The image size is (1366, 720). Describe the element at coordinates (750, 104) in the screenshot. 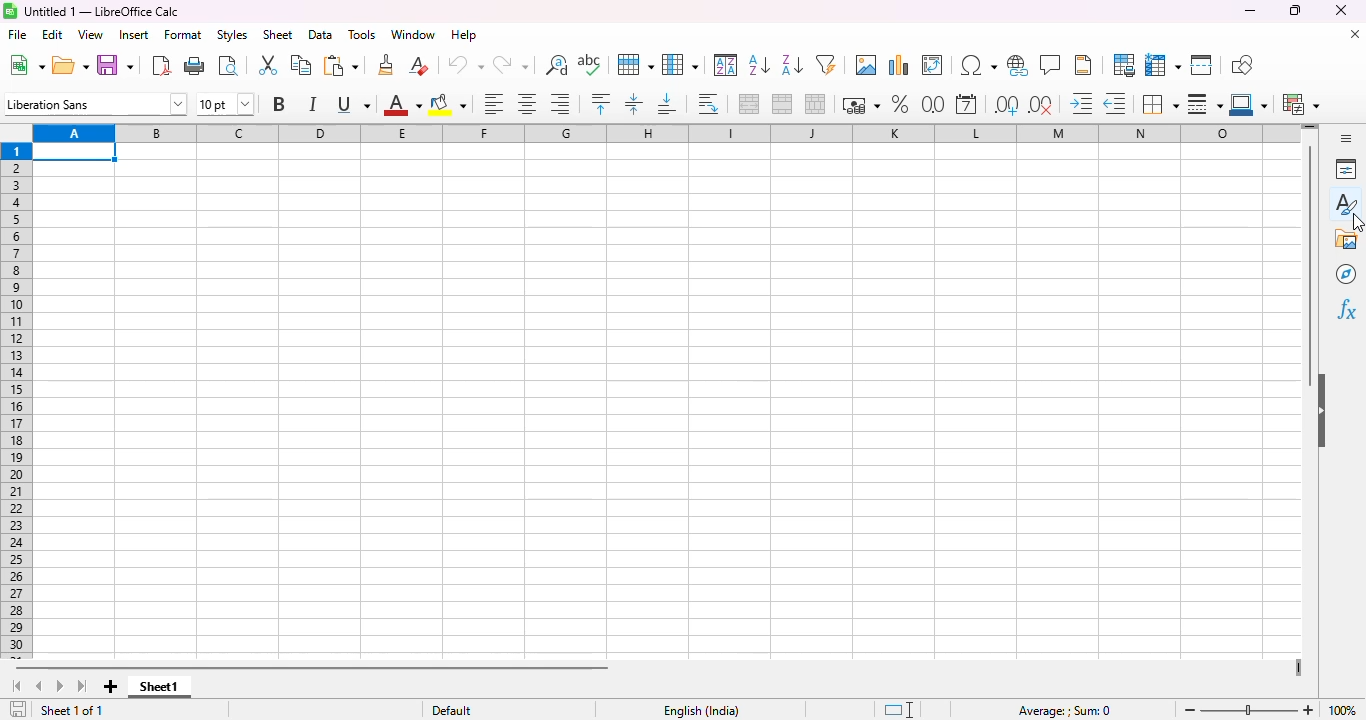

I see `merge and center or unmerge cells depending on the current toggle state` at that location.